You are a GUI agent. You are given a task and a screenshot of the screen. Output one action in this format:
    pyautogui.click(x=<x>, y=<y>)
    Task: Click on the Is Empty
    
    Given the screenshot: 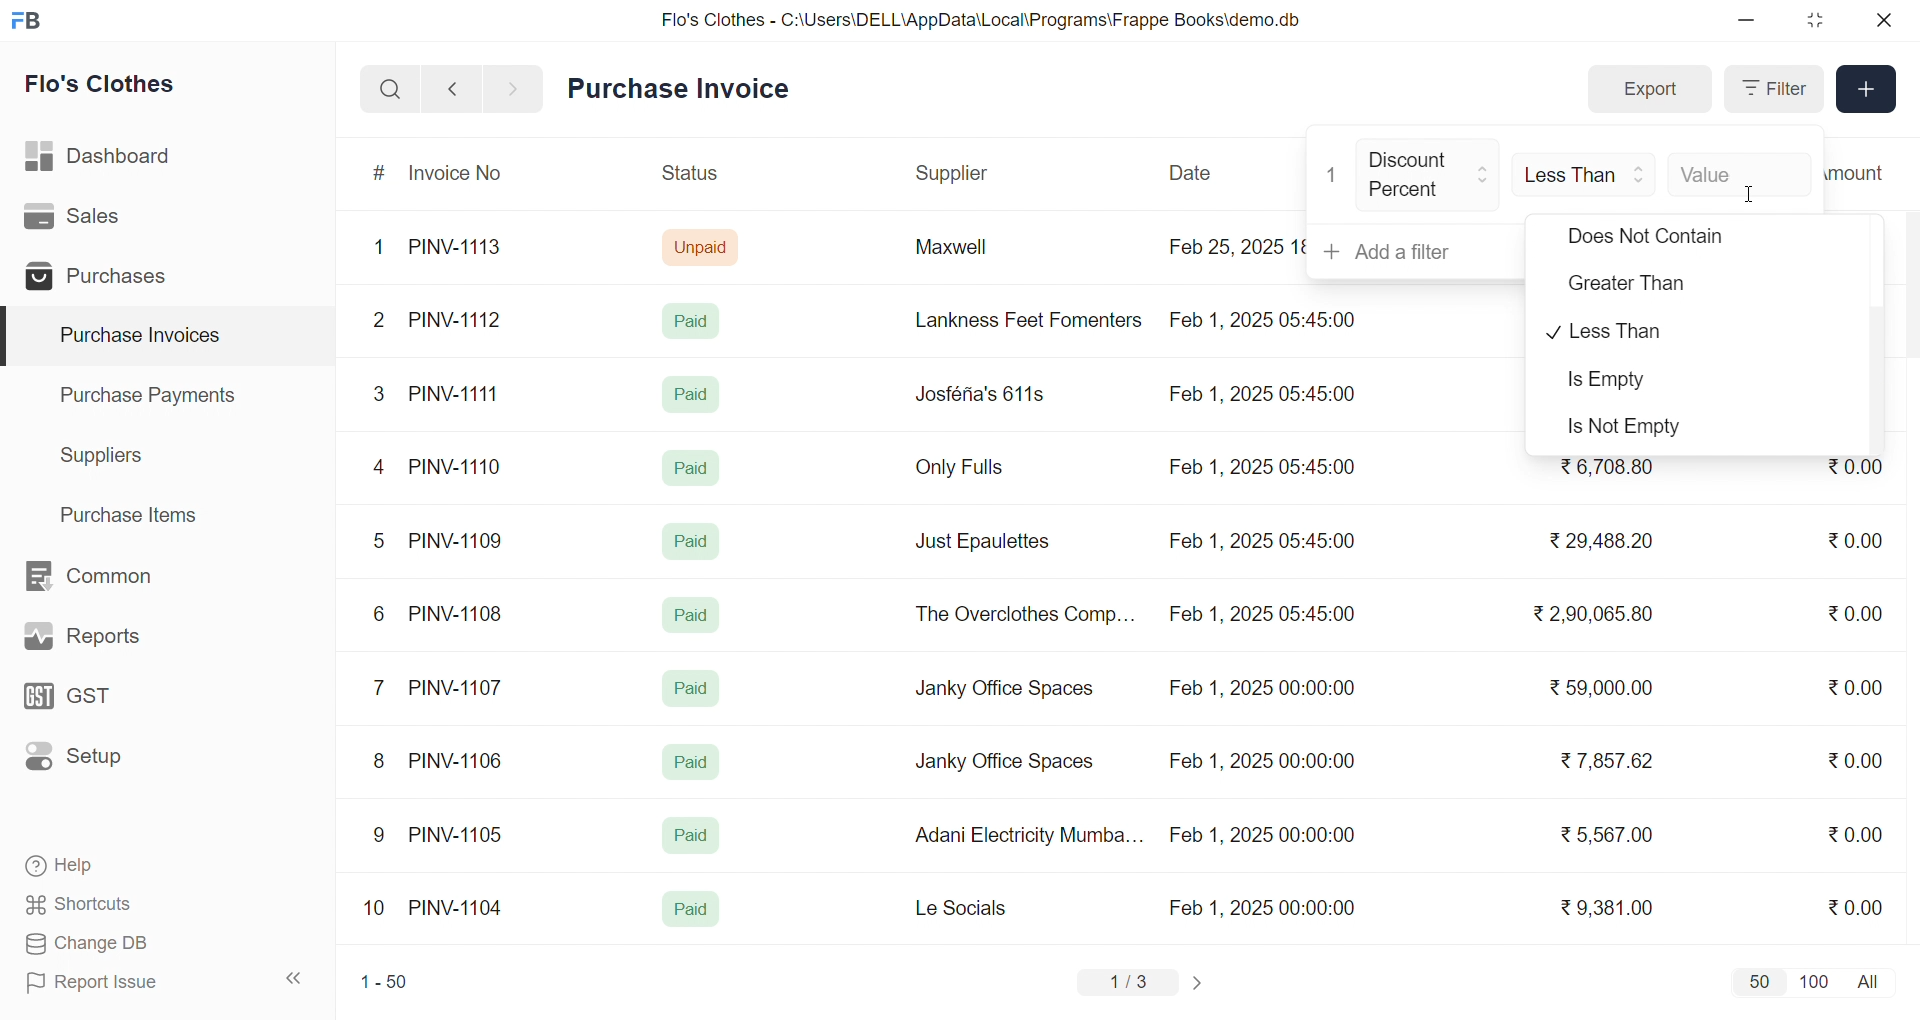 What is the action you would take?
    pyautogui.click(x=1644, y=383)
    